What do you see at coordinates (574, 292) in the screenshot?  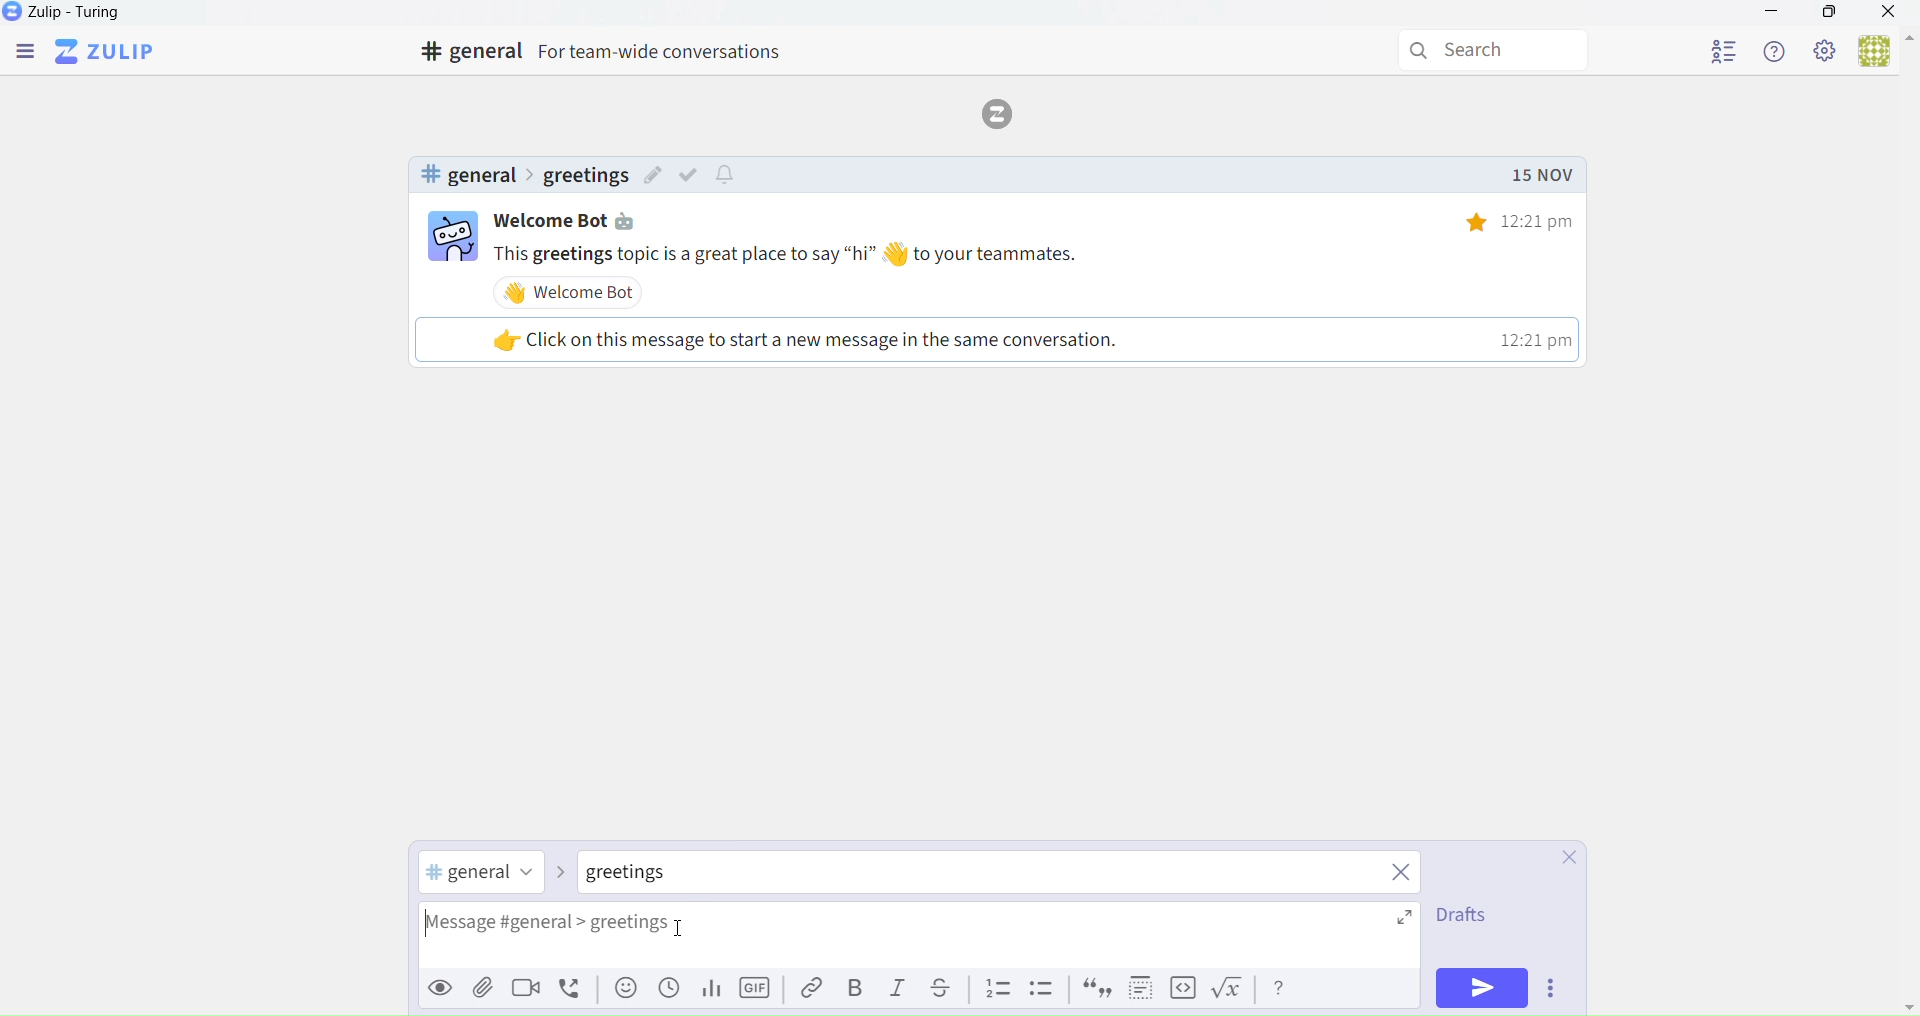 I see `welcome bot` at bounding box center [574, 292].